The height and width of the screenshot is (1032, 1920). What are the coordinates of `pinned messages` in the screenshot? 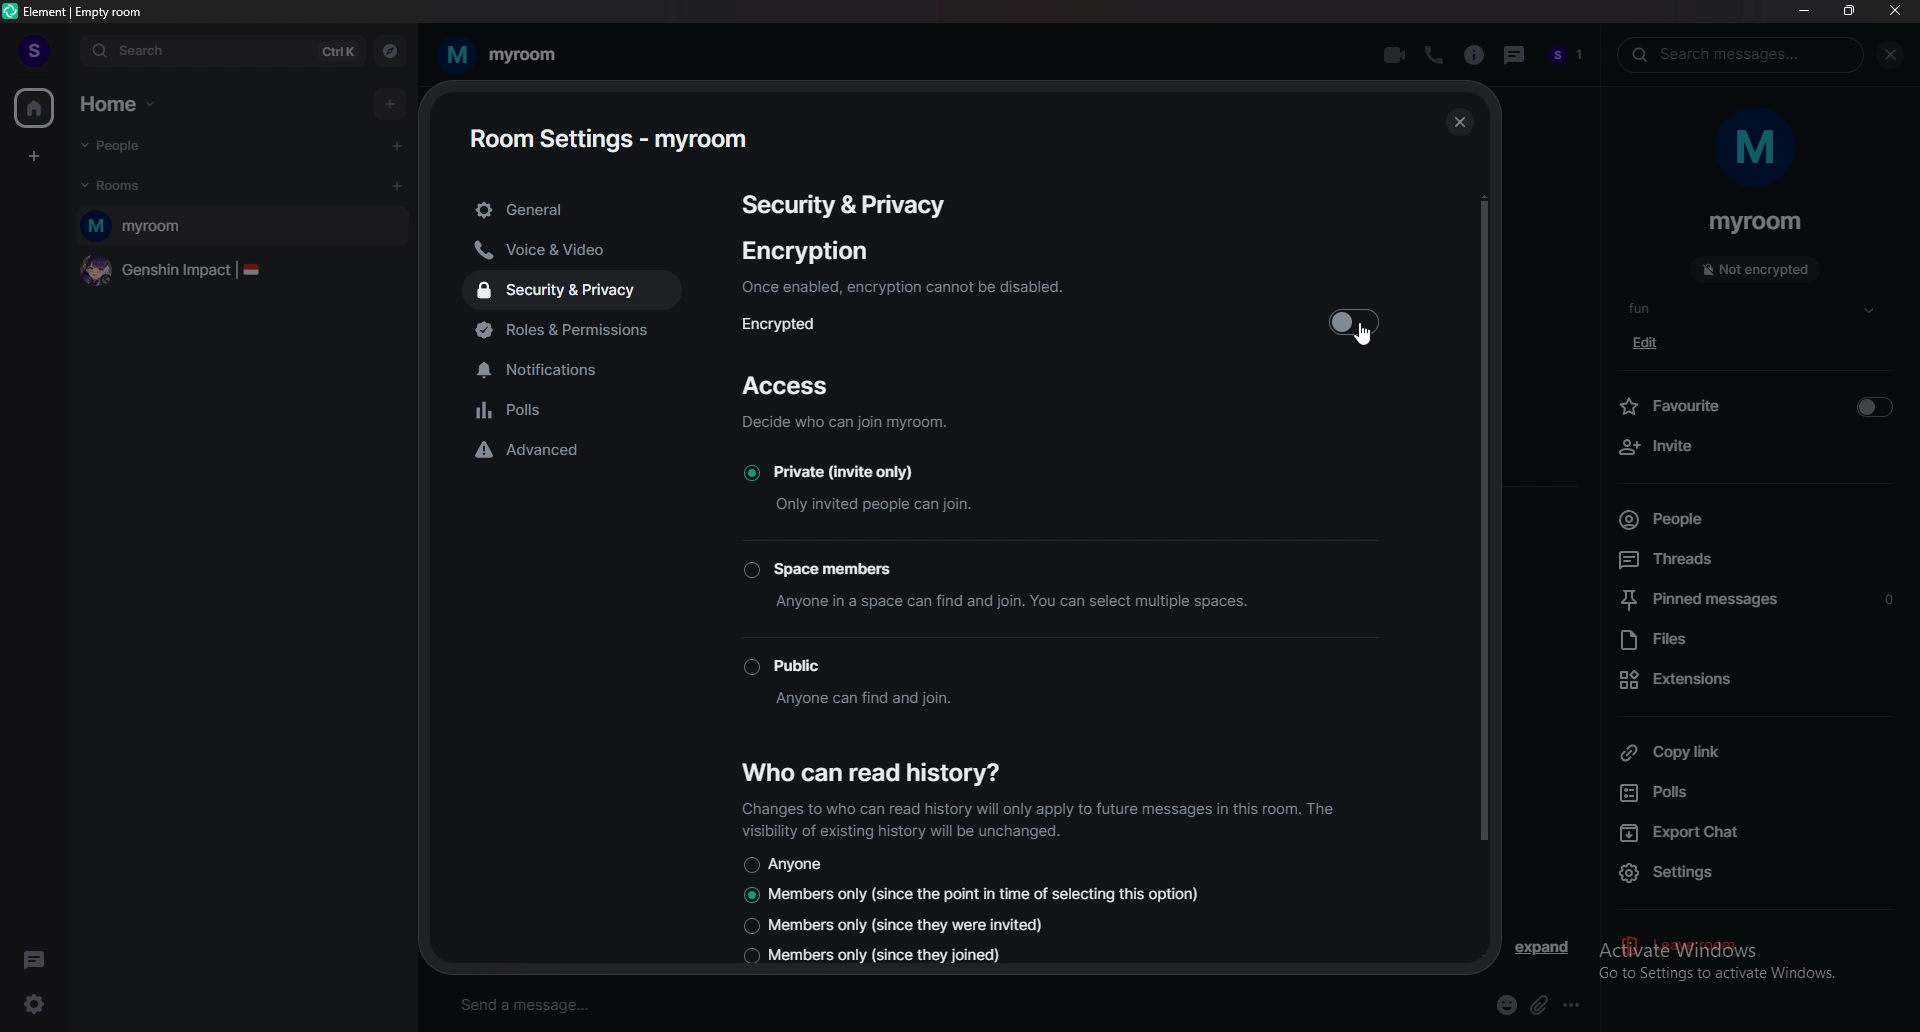 It's located at (1762, 598).